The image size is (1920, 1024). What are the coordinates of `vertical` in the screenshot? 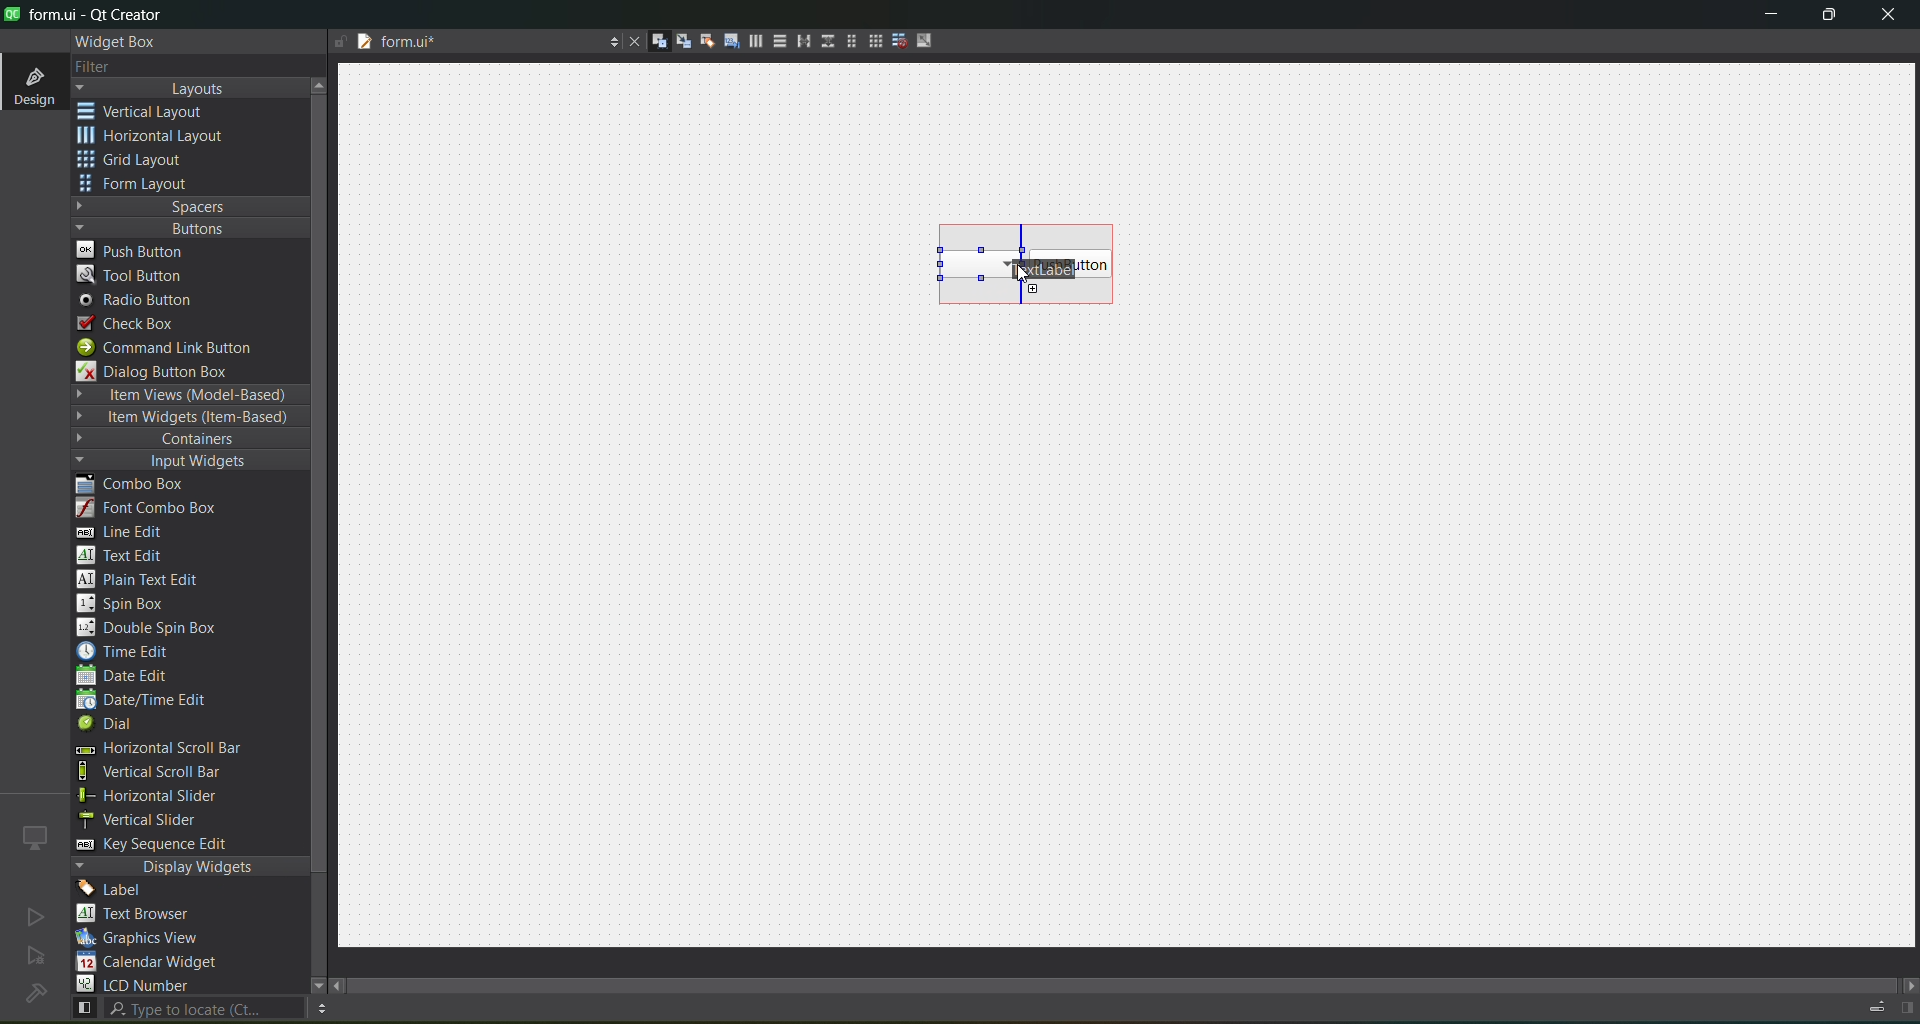 It's located at (155, 112).